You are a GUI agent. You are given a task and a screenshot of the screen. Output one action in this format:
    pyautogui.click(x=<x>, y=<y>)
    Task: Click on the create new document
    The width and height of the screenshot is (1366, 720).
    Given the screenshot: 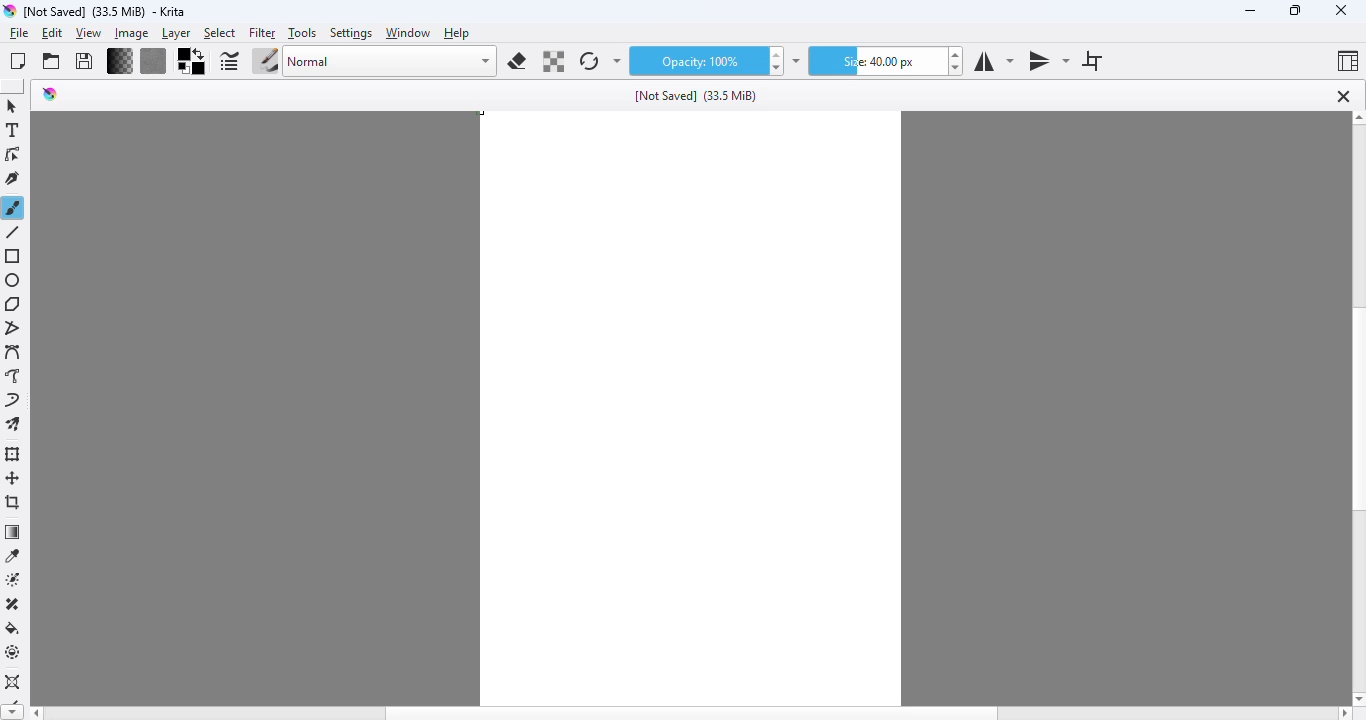 What is the action you would take?
    pyautogui.click(x=18, y=61)
    